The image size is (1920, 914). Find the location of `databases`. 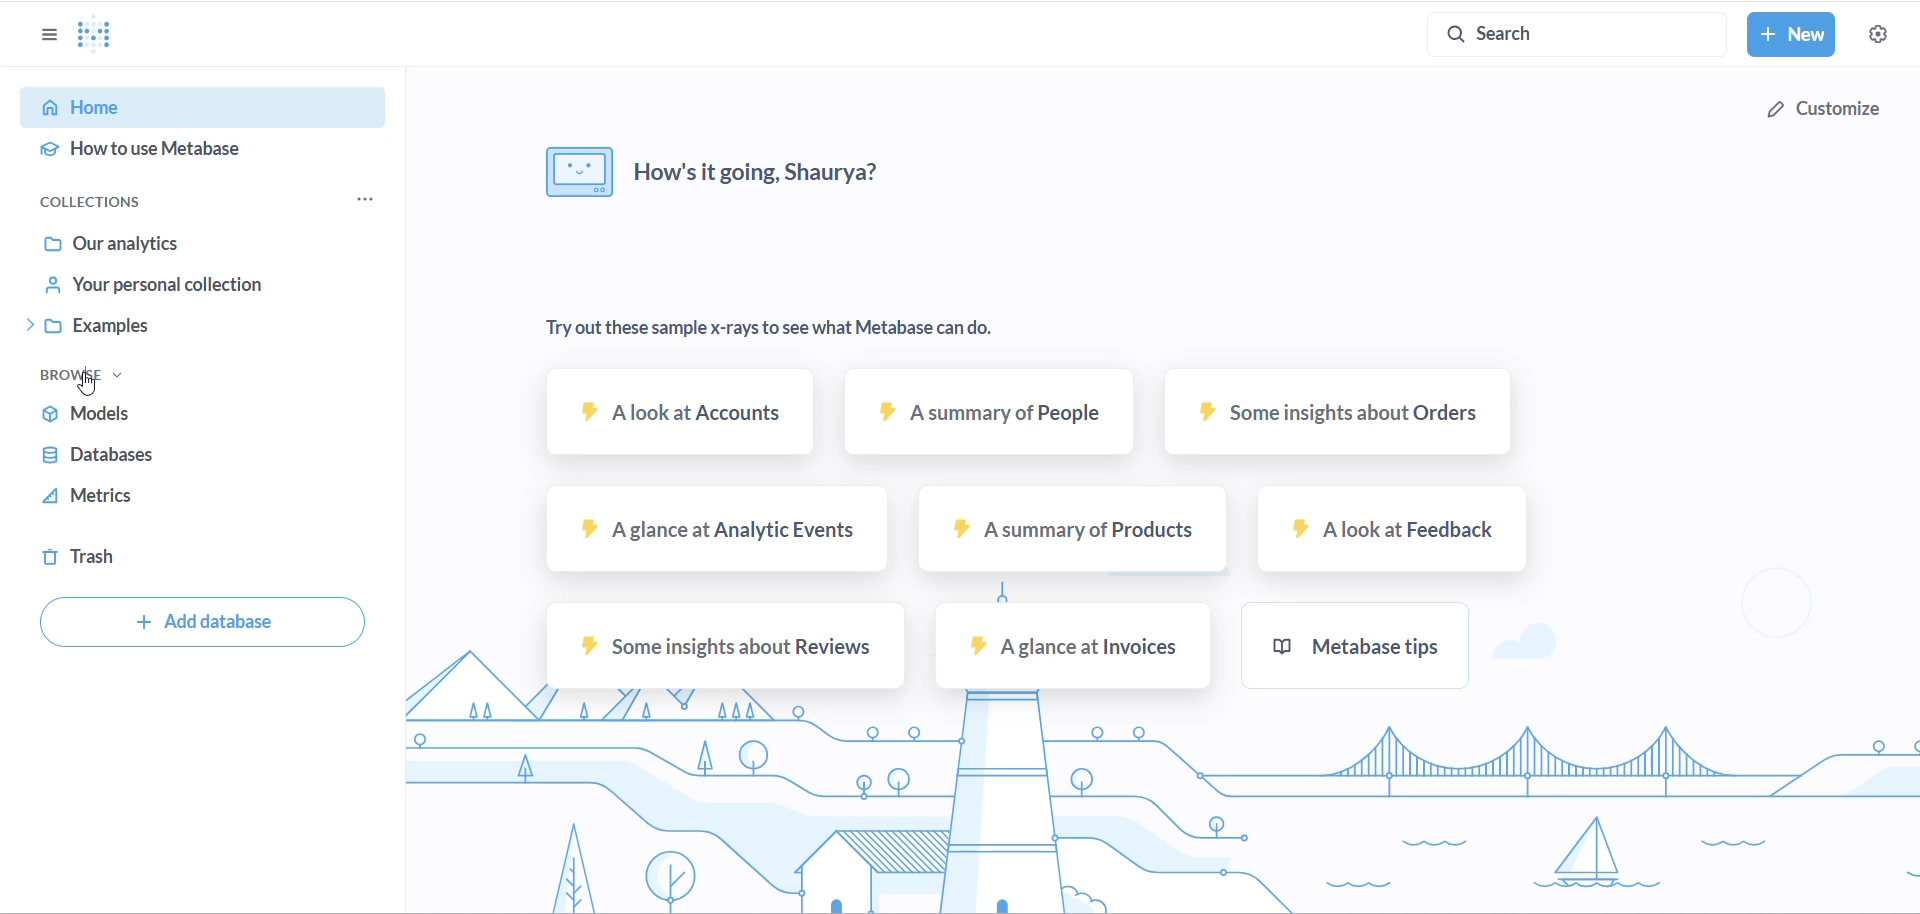

databases is located at coordinates (112, 456).